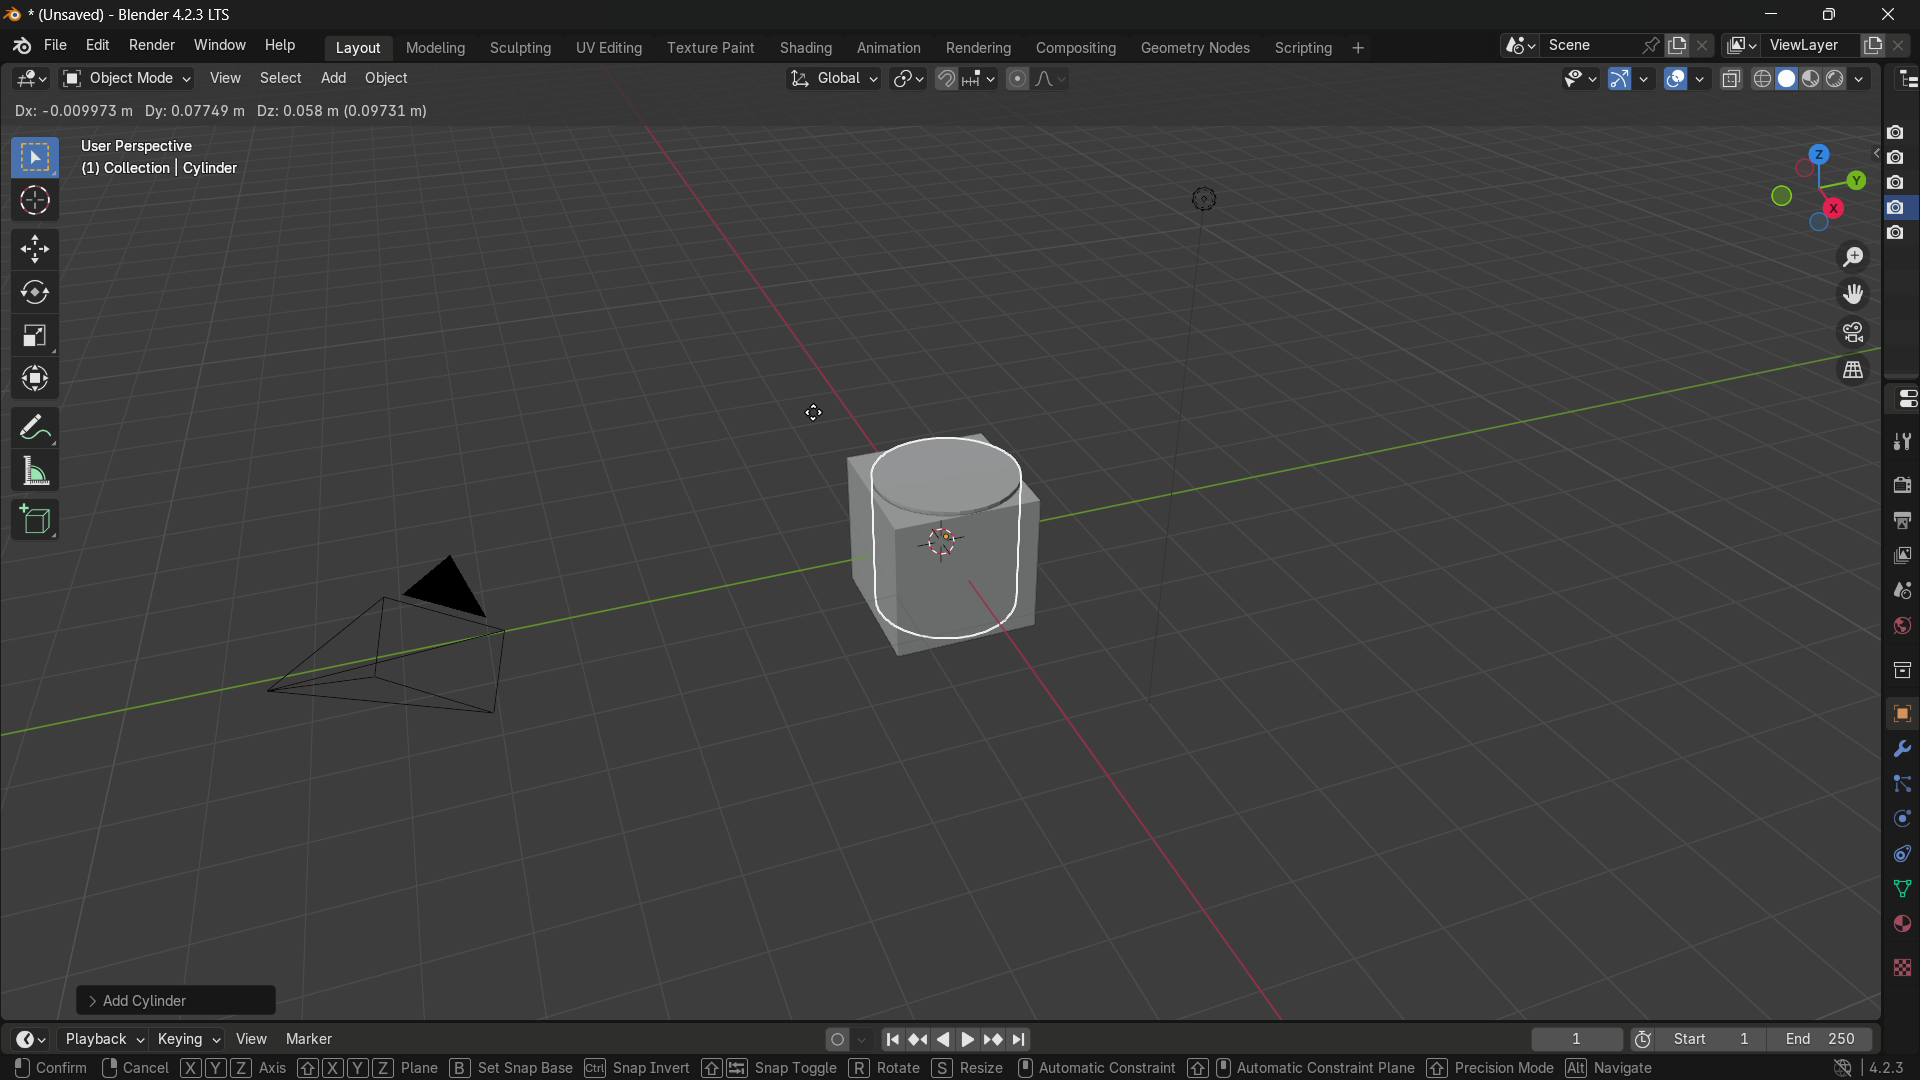 The image size is (1920, 1080). What do you see at coordinates (1904, 750) in the screenshot?
I see `settings` at bounding box center [1904, 750].